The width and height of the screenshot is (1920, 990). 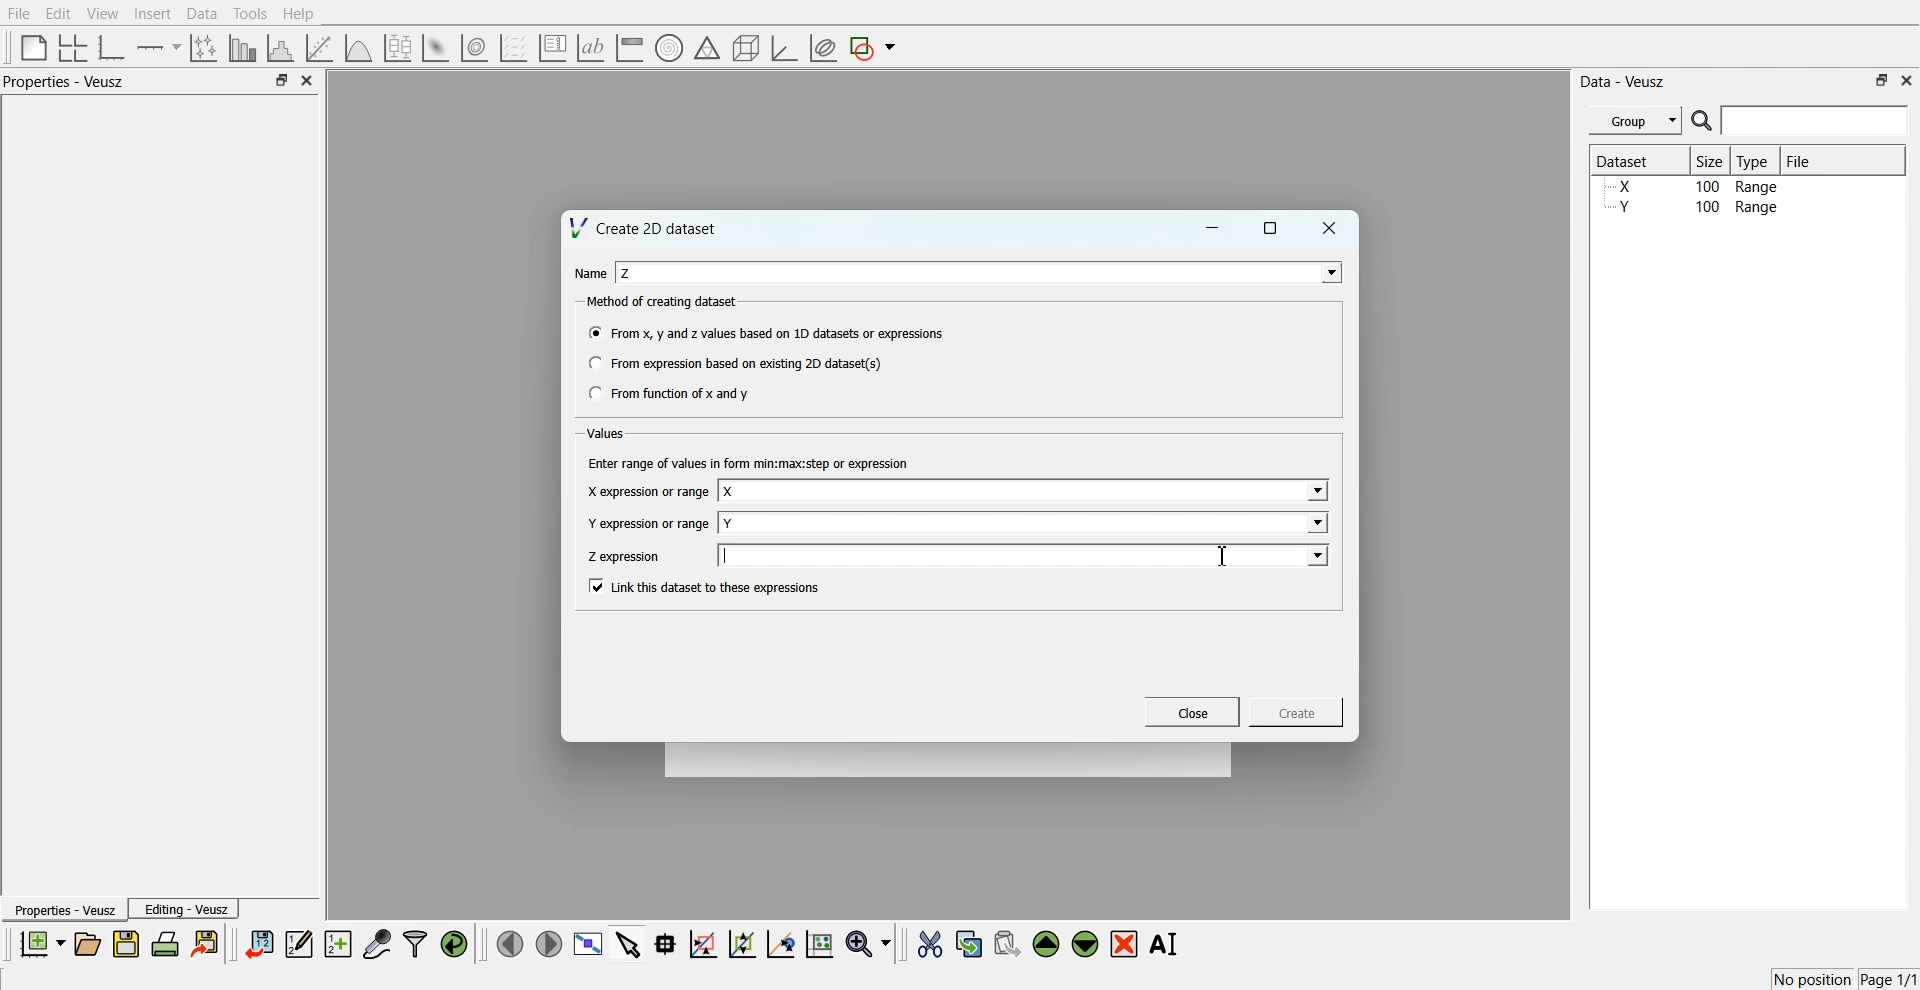 I want to click on Maximize, so click(x=1882, y=80).